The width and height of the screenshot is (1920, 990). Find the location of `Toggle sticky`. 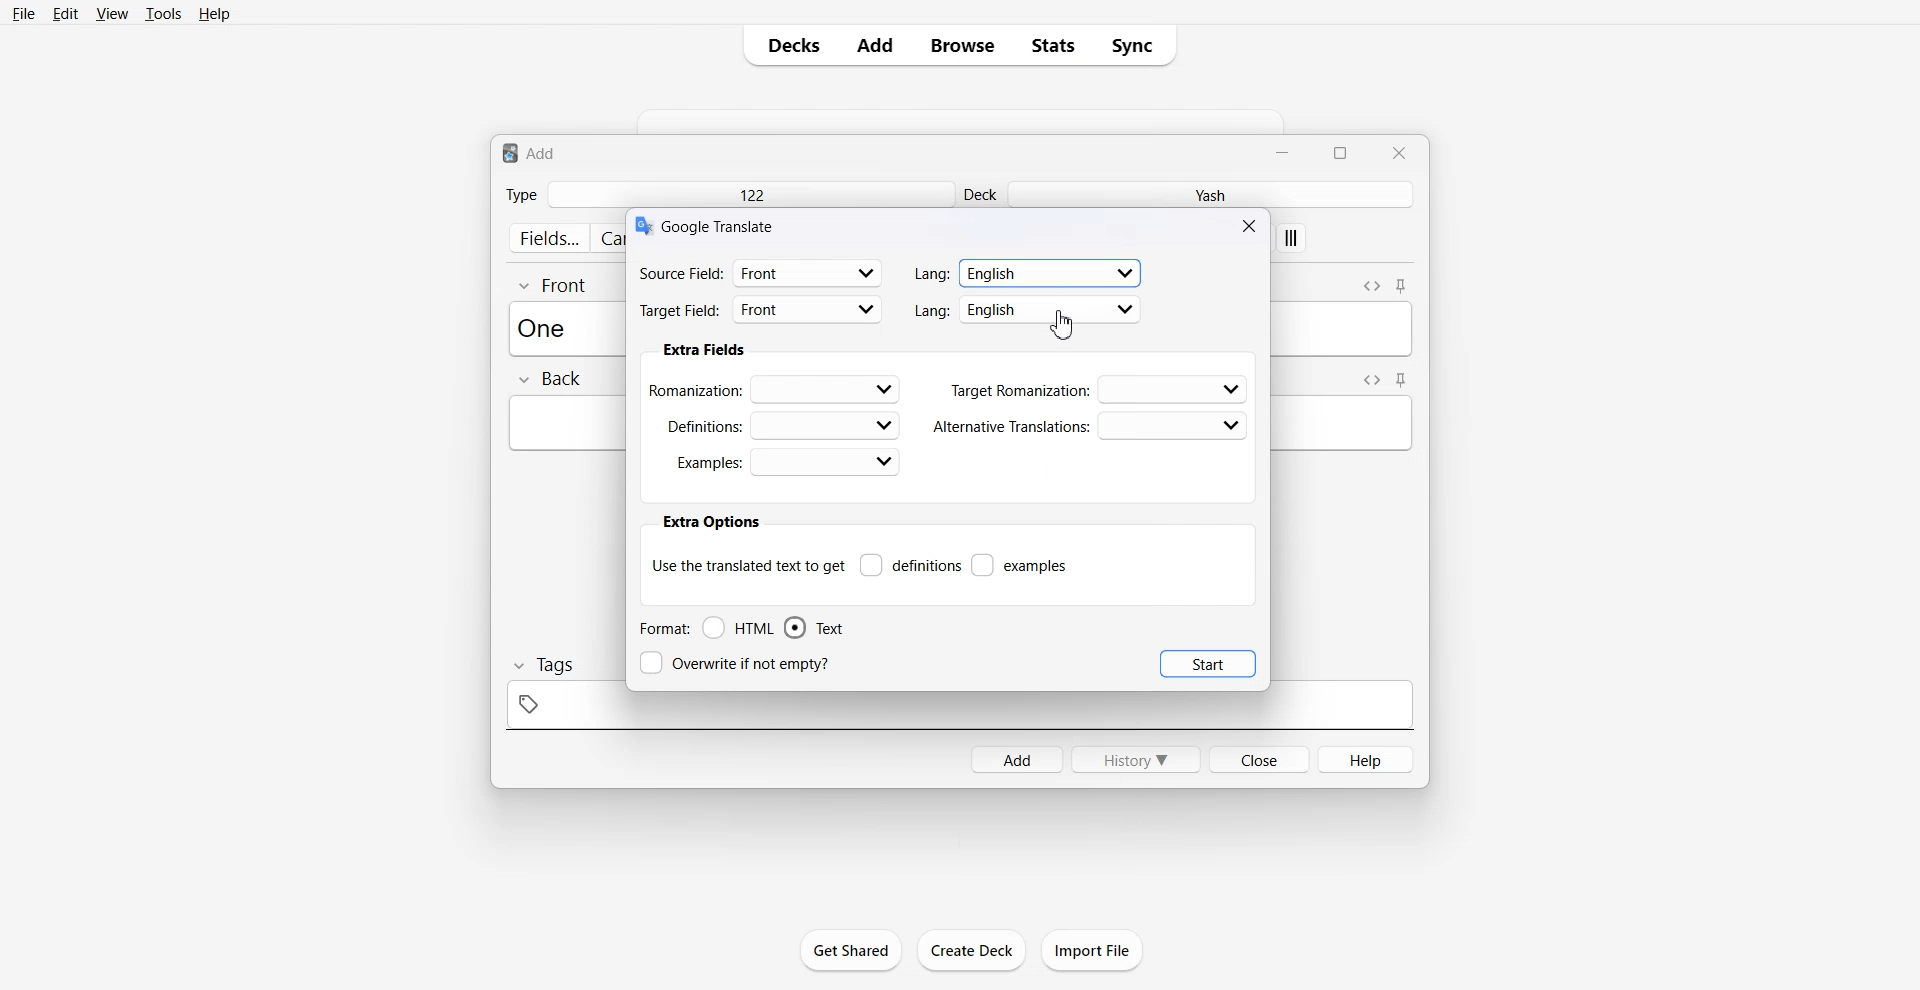

Toggle sticky is located at coordinates (1402, 380).